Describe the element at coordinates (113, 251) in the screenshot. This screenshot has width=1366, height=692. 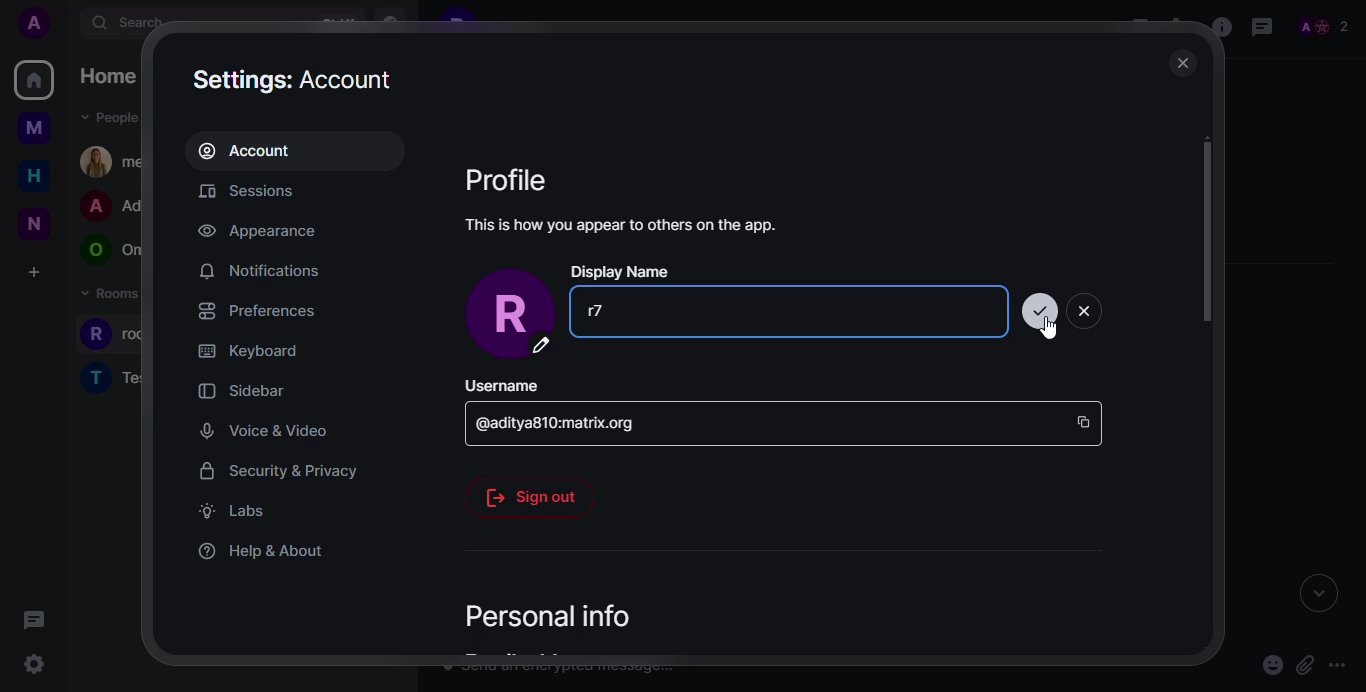
I see `people` at that location.